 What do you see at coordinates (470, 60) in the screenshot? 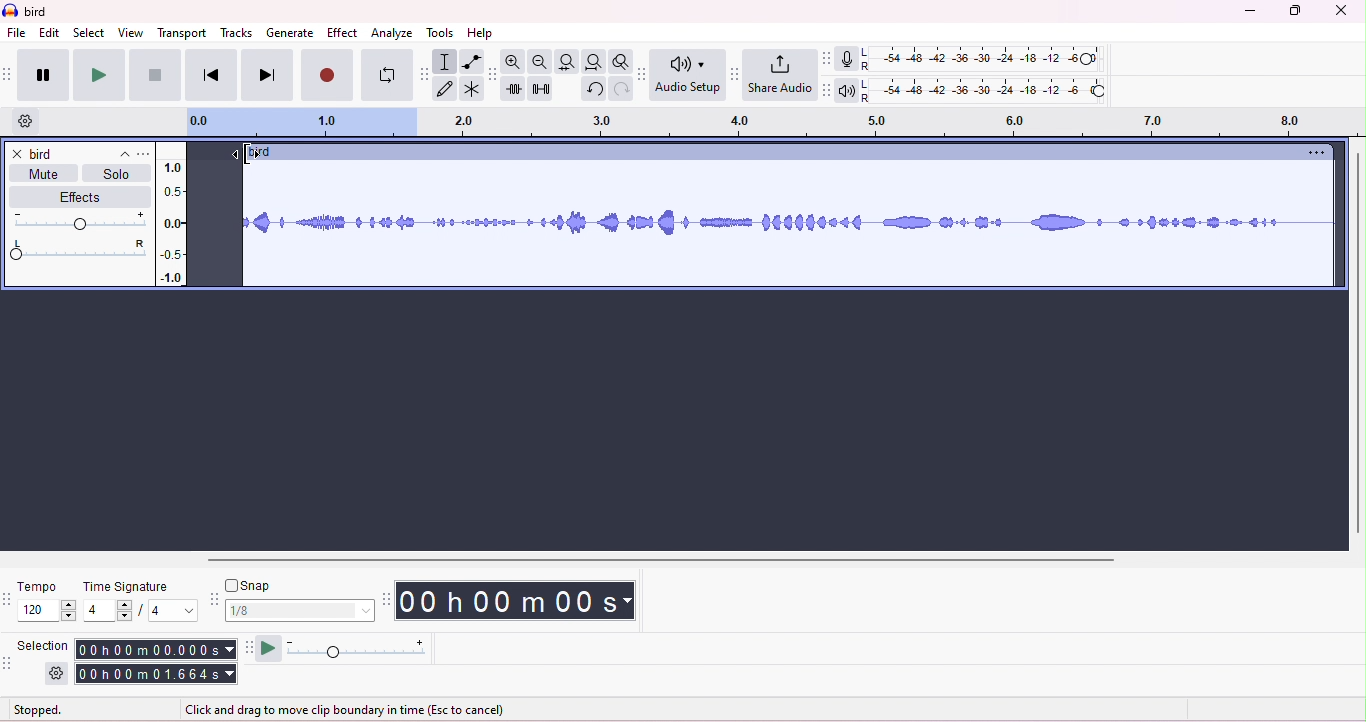
I see `envelop` at bounding box center [470, 60].